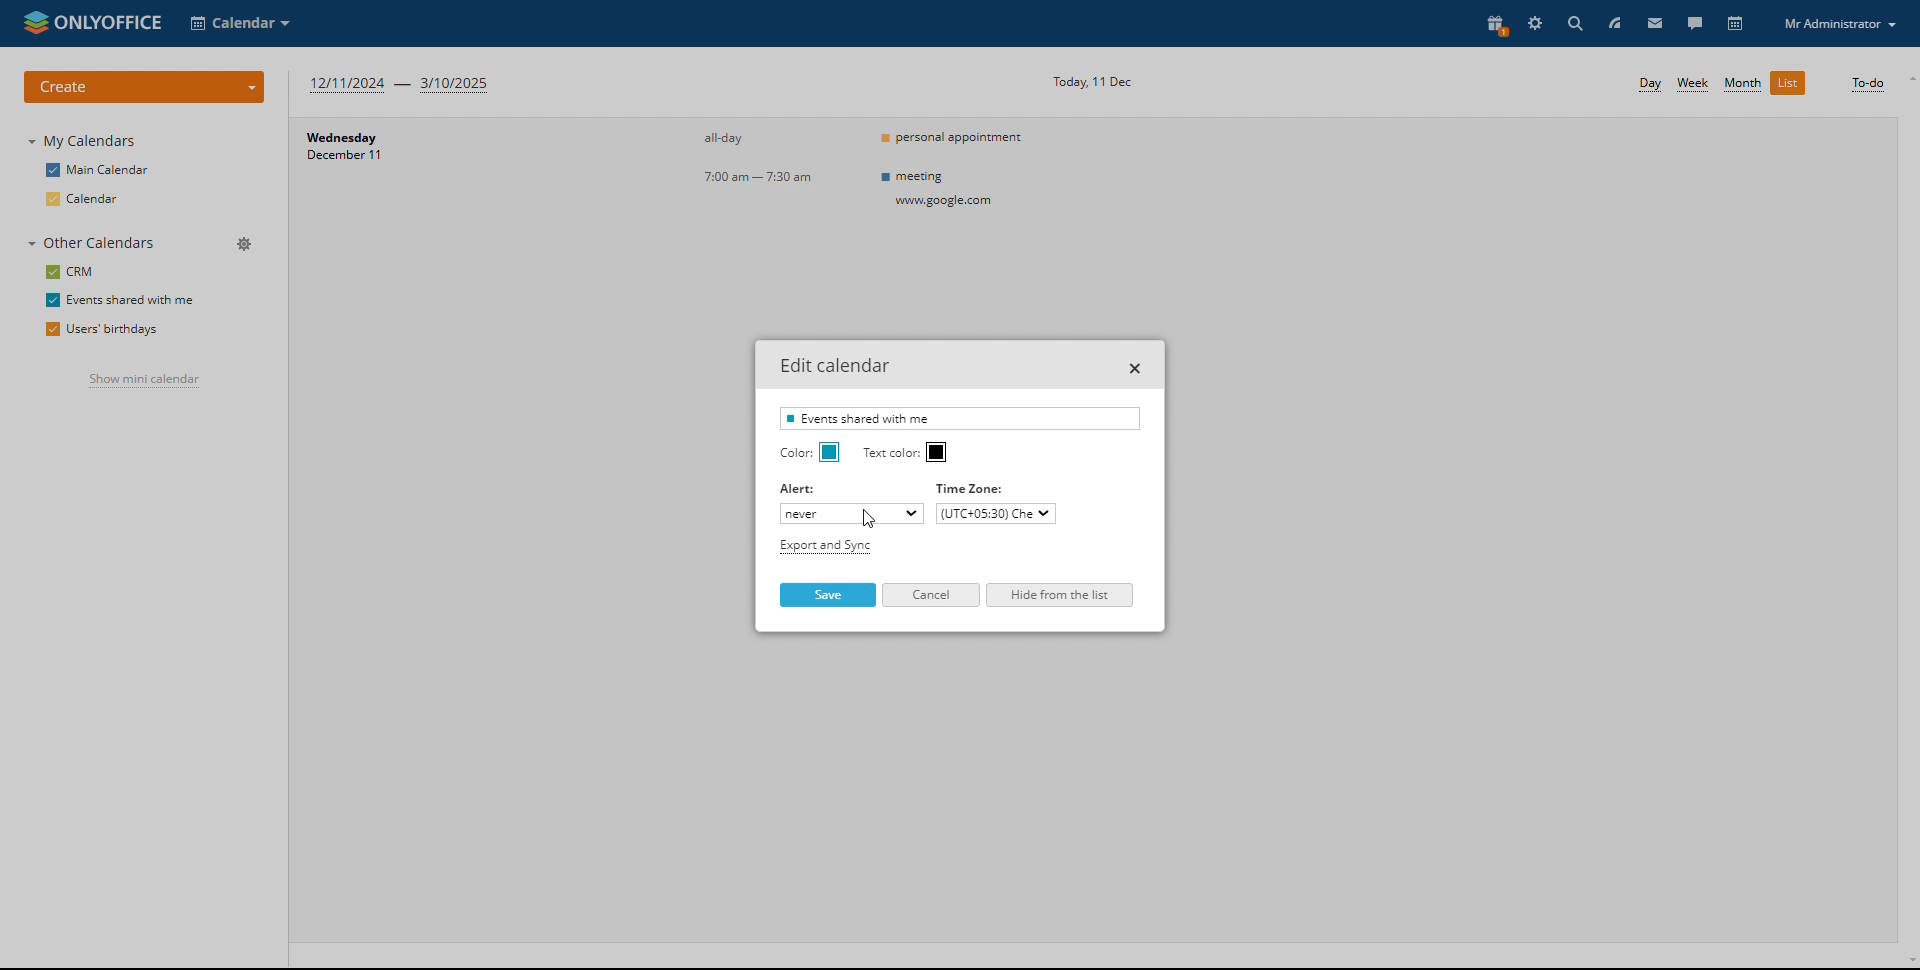  What do you see at coordinates (1493, 22) in the screenshot?
I see `present` at bounding box center [1493, 22].